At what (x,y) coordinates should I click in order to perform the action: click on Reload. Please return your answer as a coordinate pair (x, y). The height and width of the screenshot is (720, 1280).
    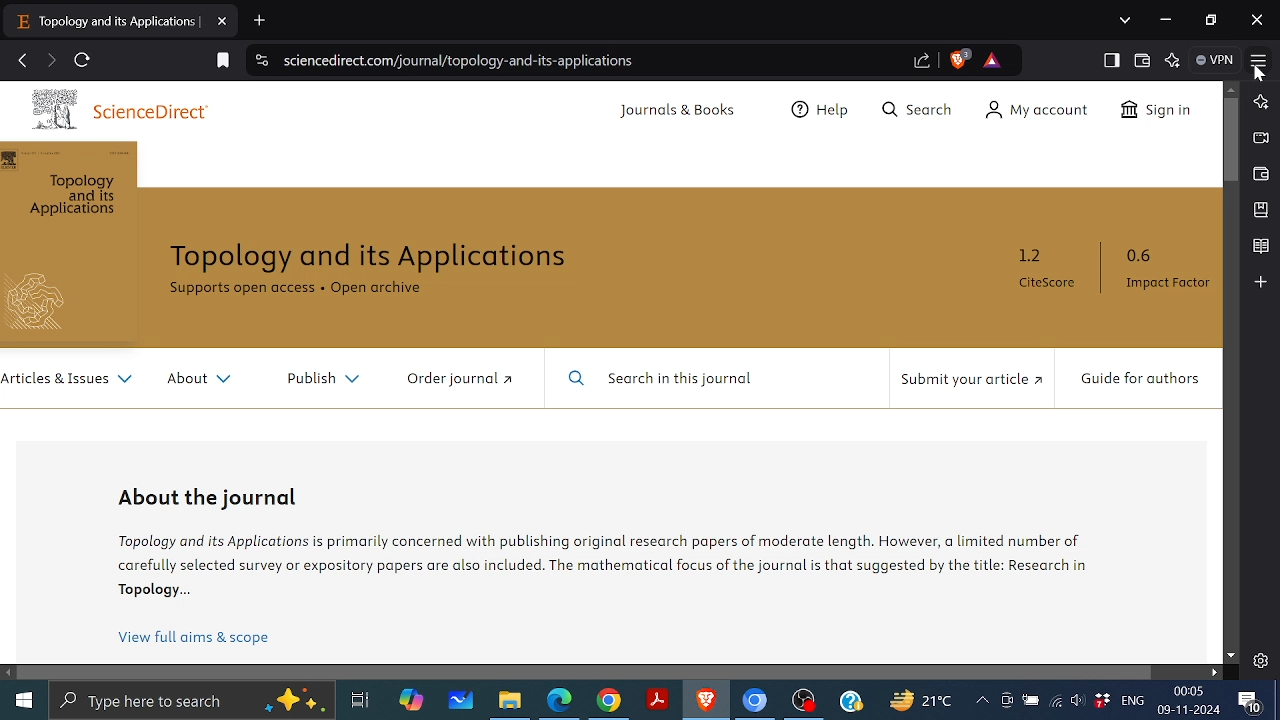
    Looking at the image, I should click on (86, 59).